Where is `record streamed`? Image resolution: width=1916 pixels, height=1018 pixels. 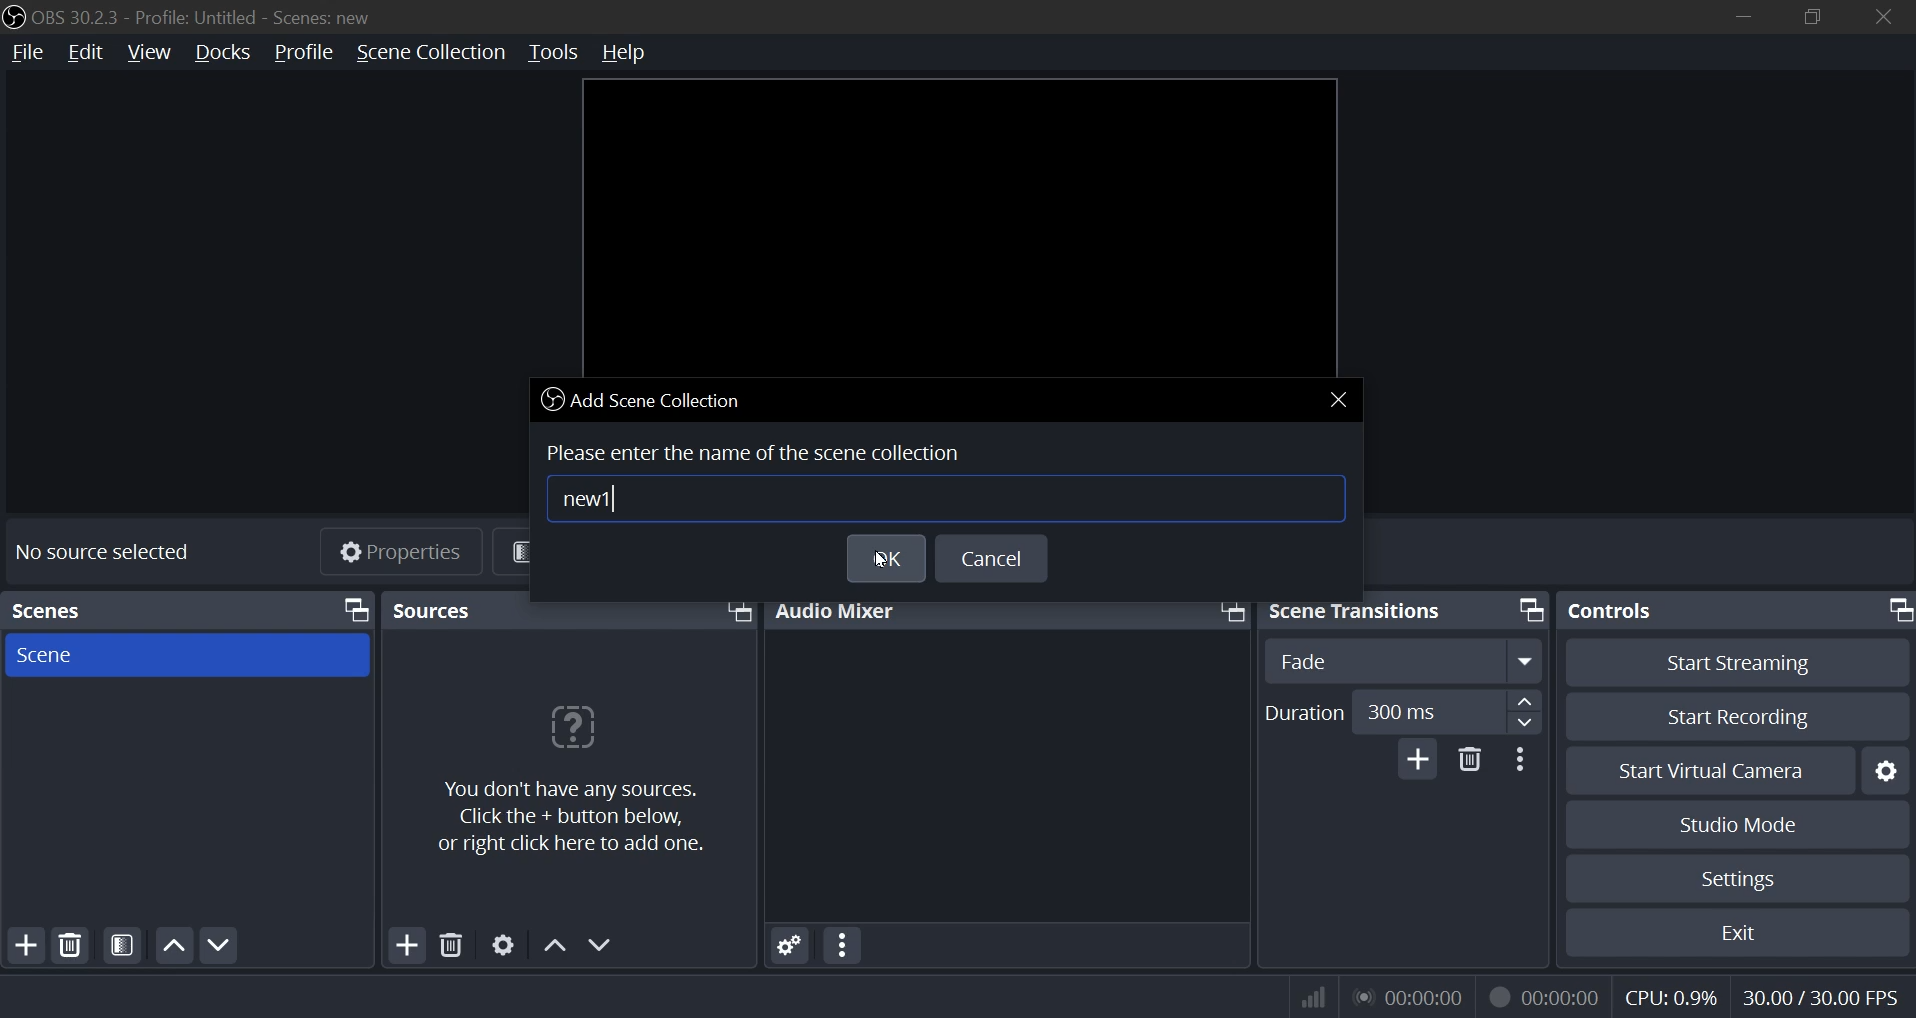
record streamed is located at coordinates (1544, 995).